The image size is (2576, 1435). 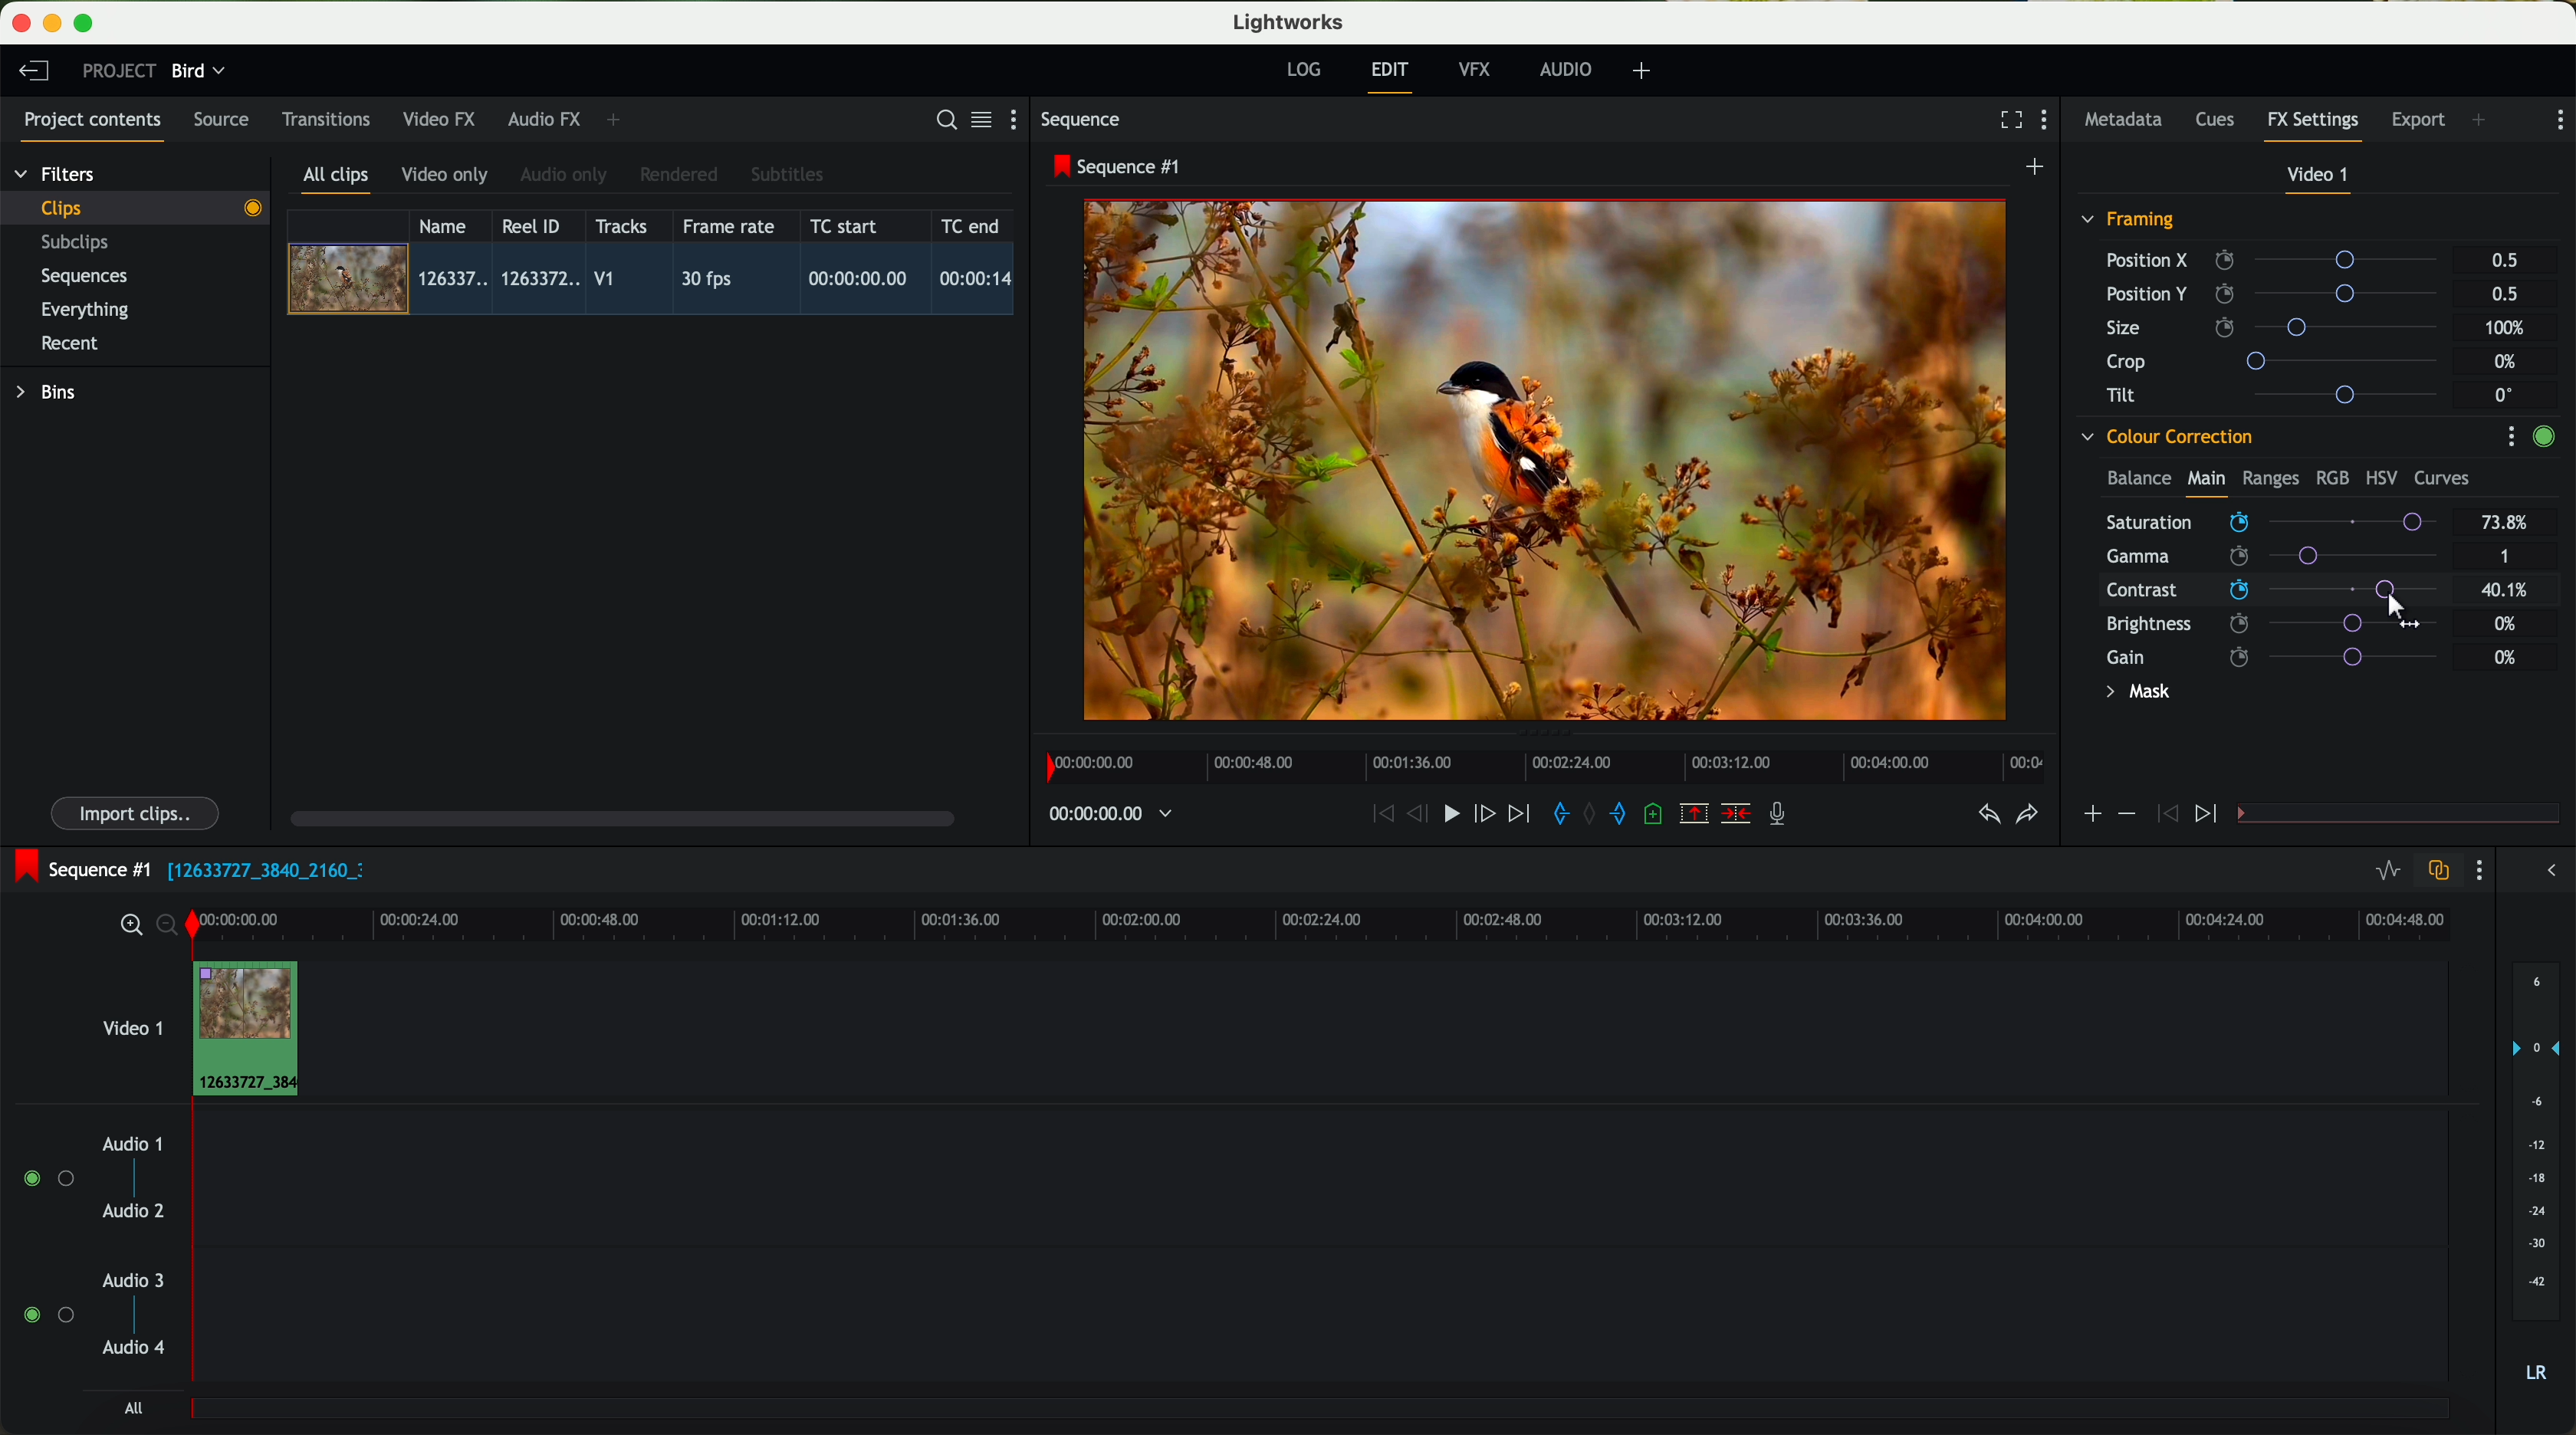 What do you see at coordinates (33, 72) in the screenshot?
I see `leave` at bounding box center [33, 72].